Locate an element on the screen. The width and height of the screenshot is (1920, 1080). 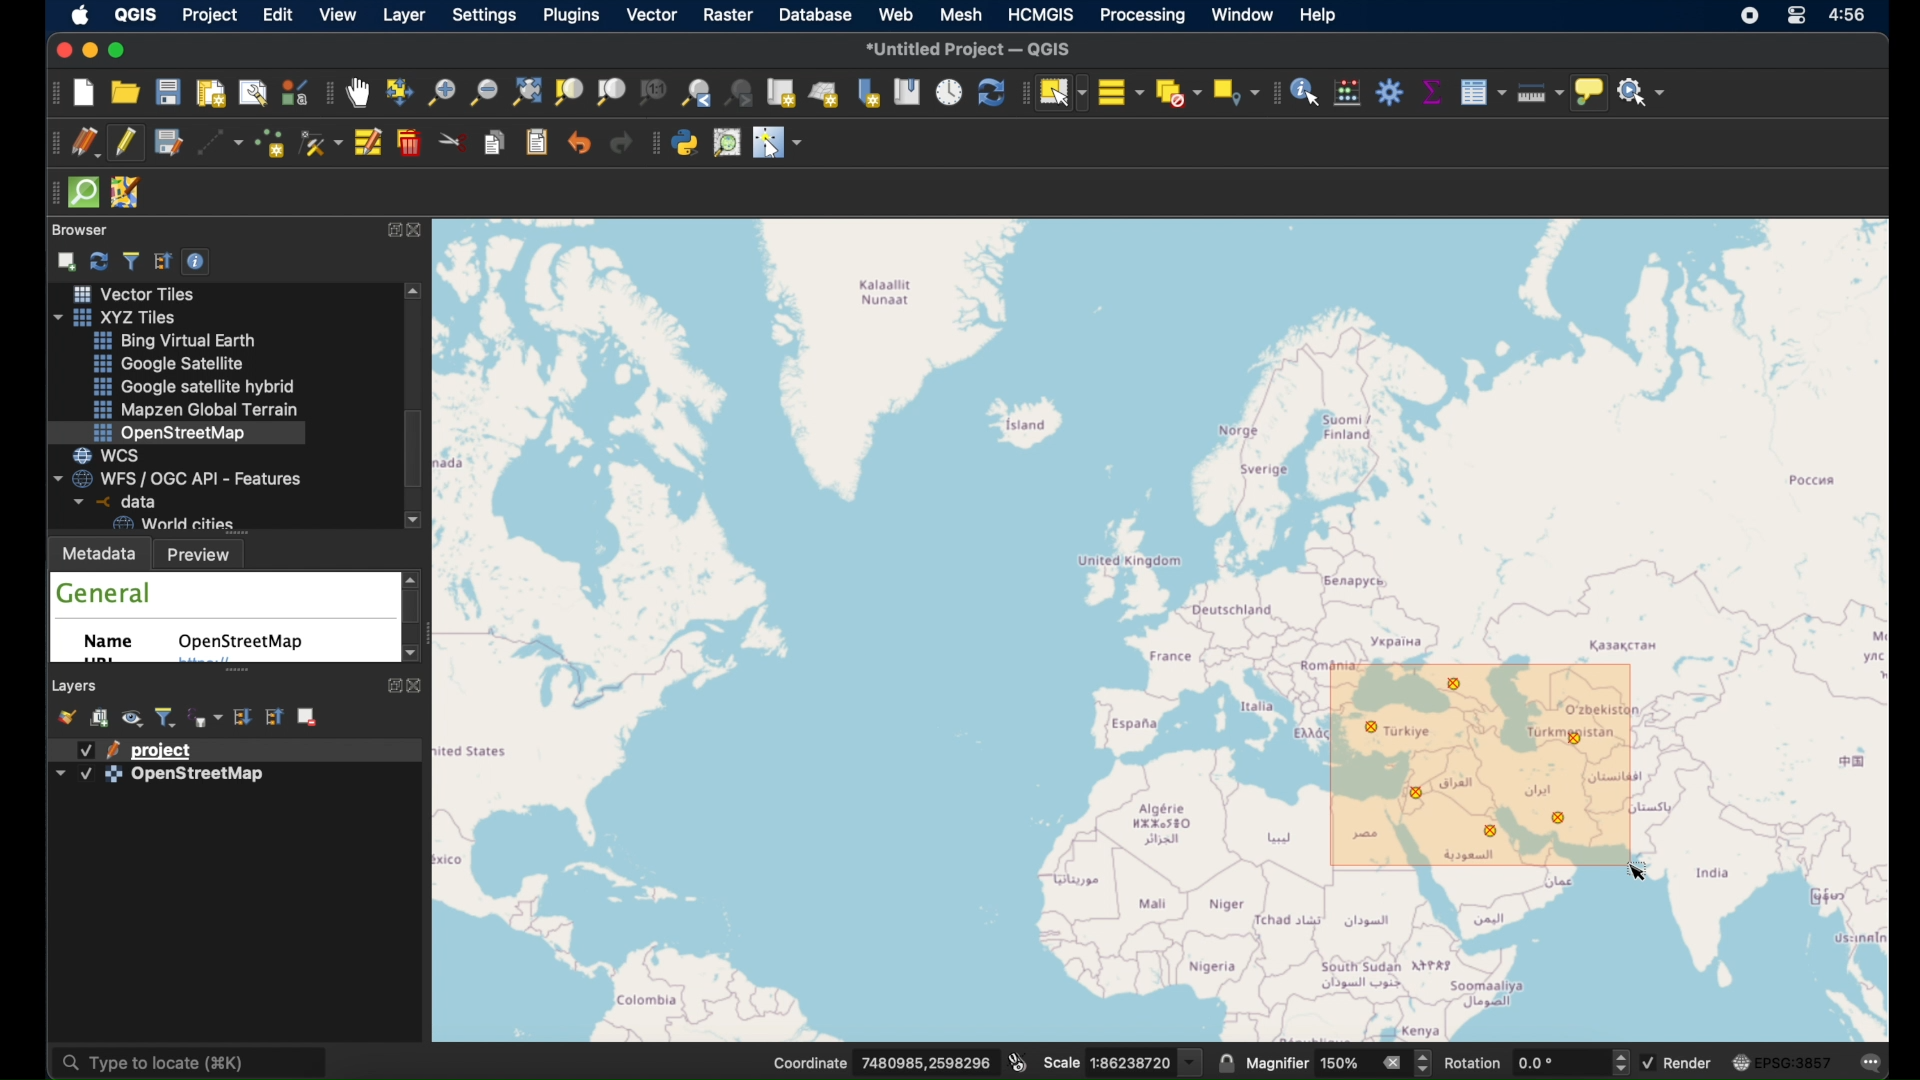
close is located at coordinates (422, 230).